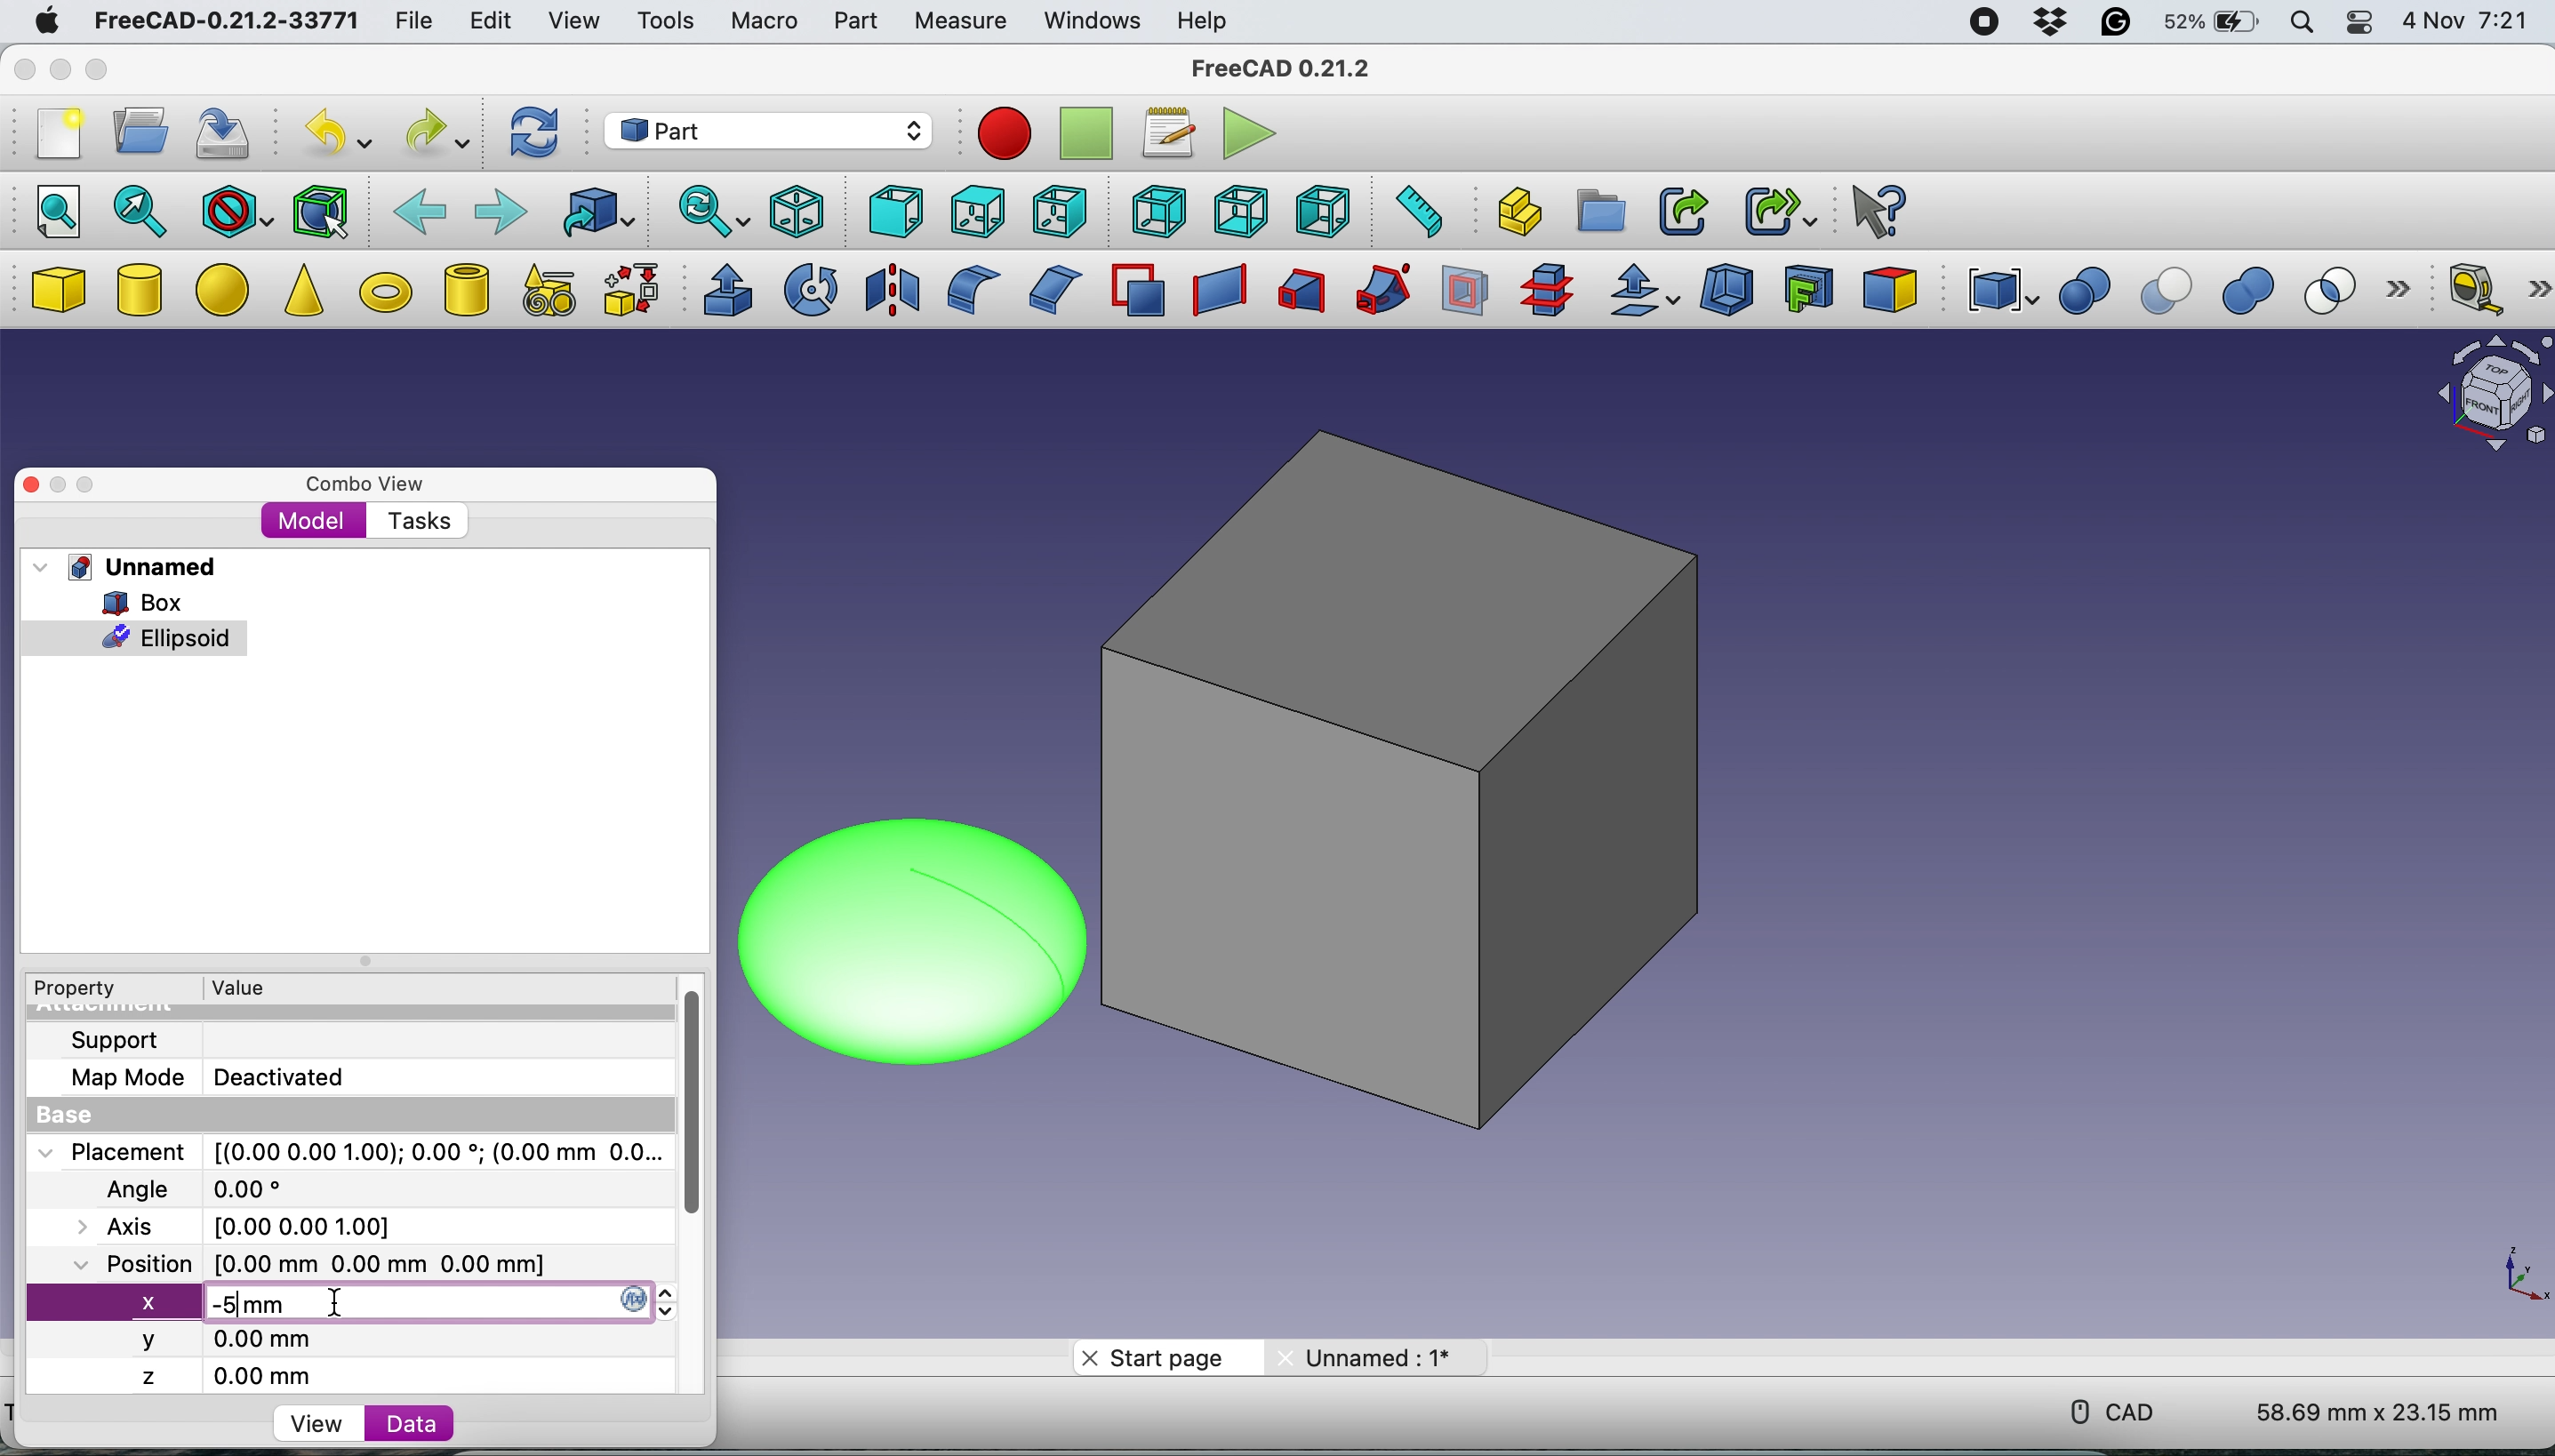  I want to click on unnamed, so click(125, 567).